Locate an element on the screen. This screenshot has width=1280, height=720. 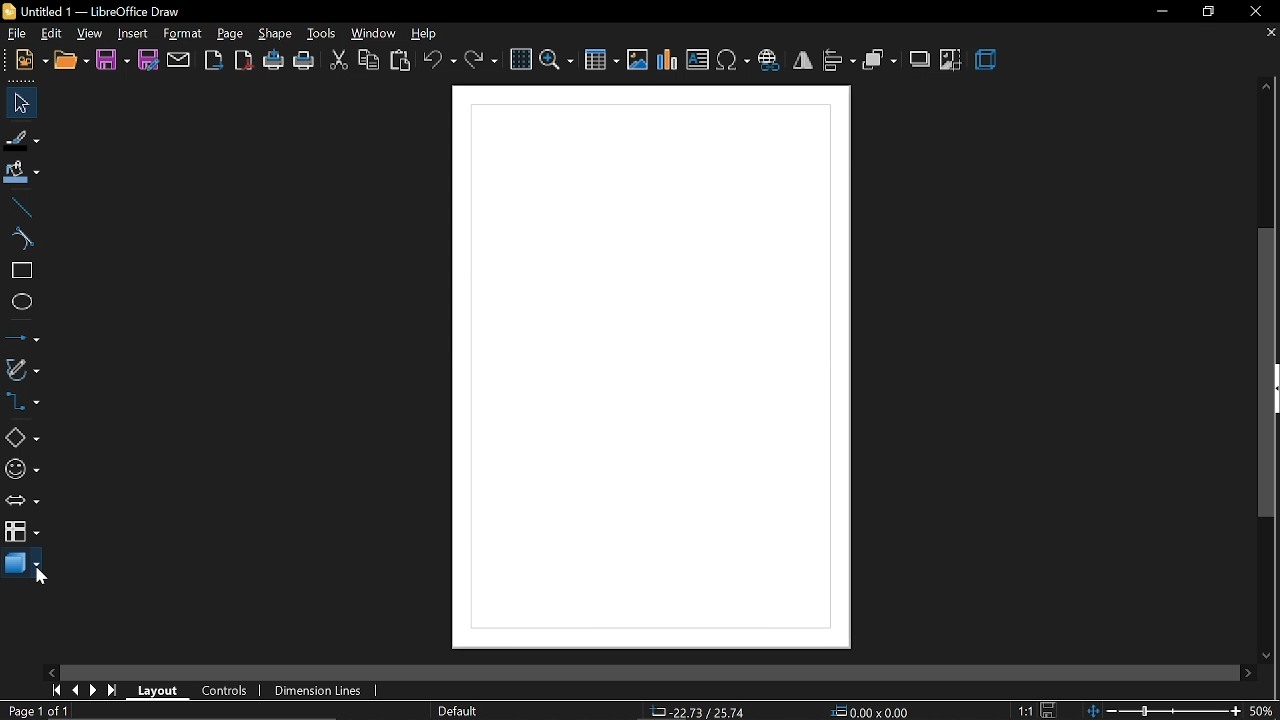
zoom is located at coordinates (556, 61).